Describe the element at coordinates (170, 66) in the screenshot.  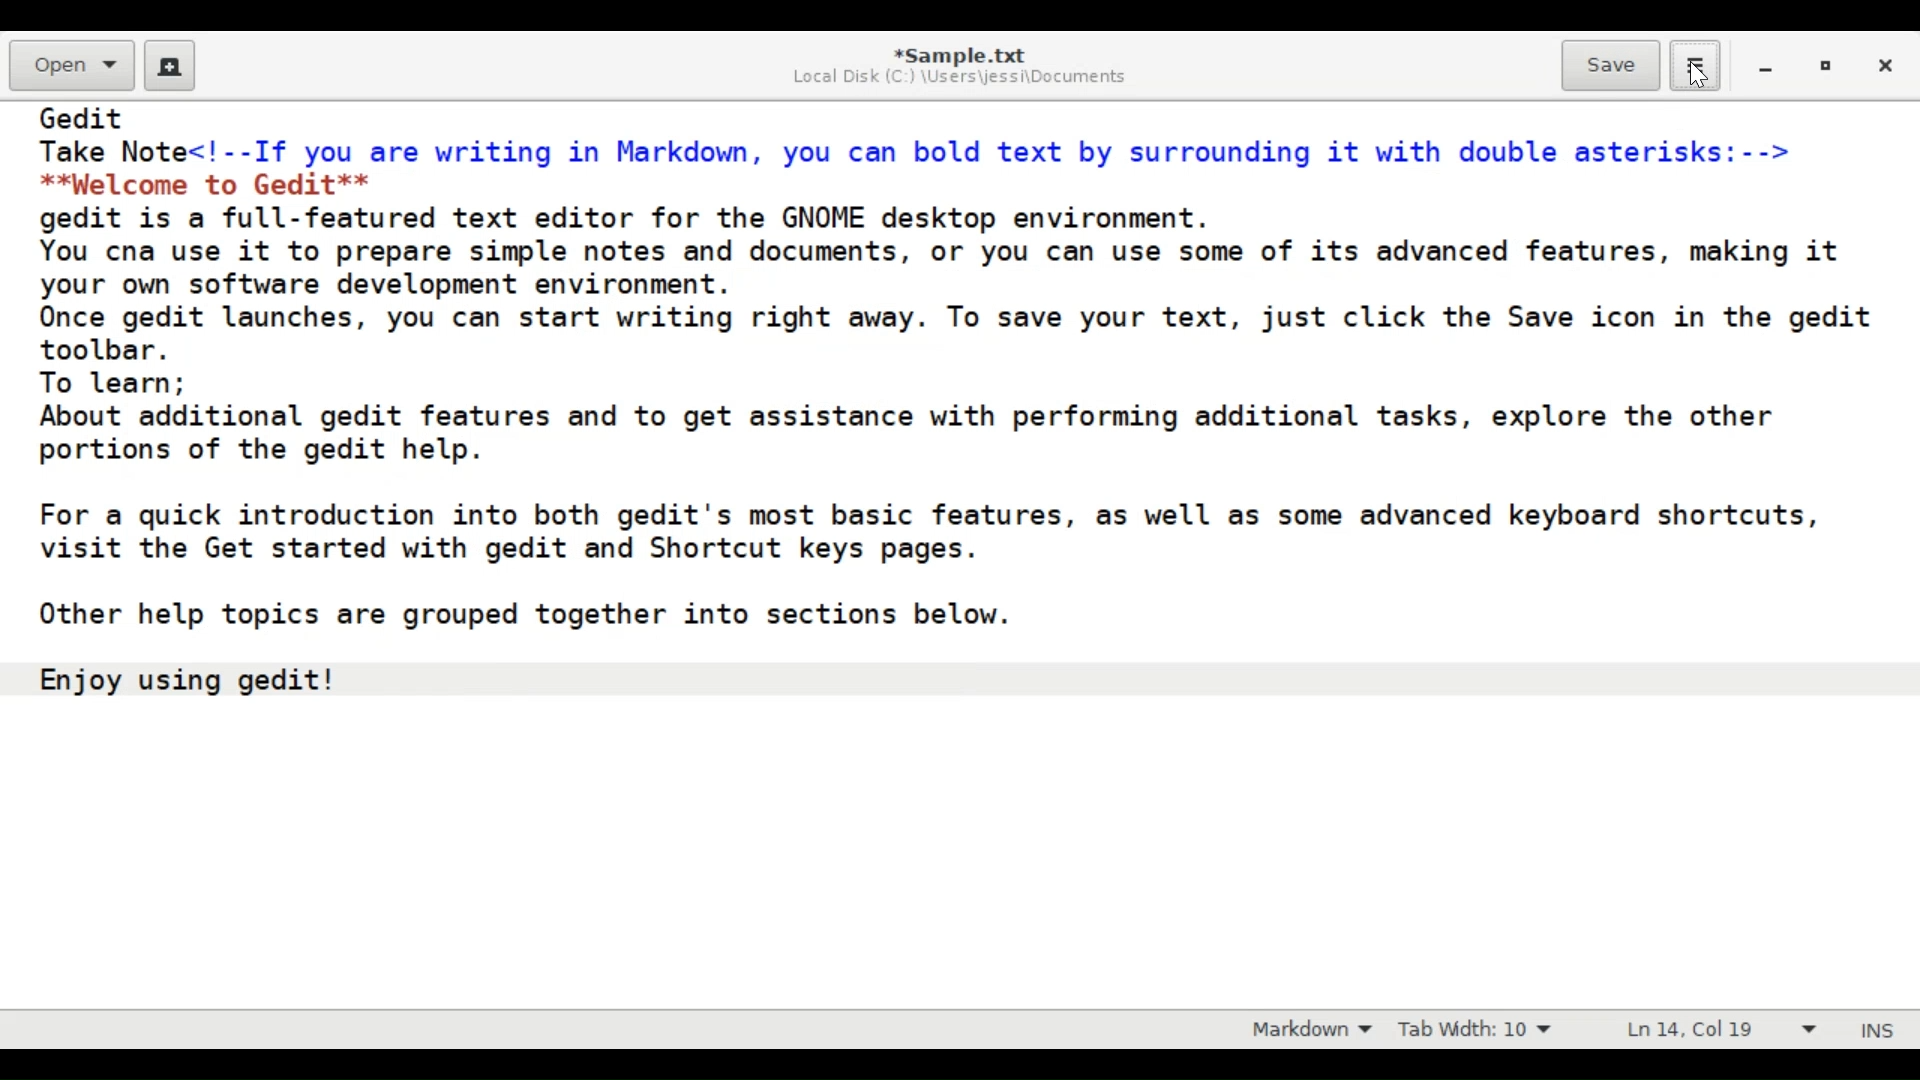
I see `Create a new document` at that location.